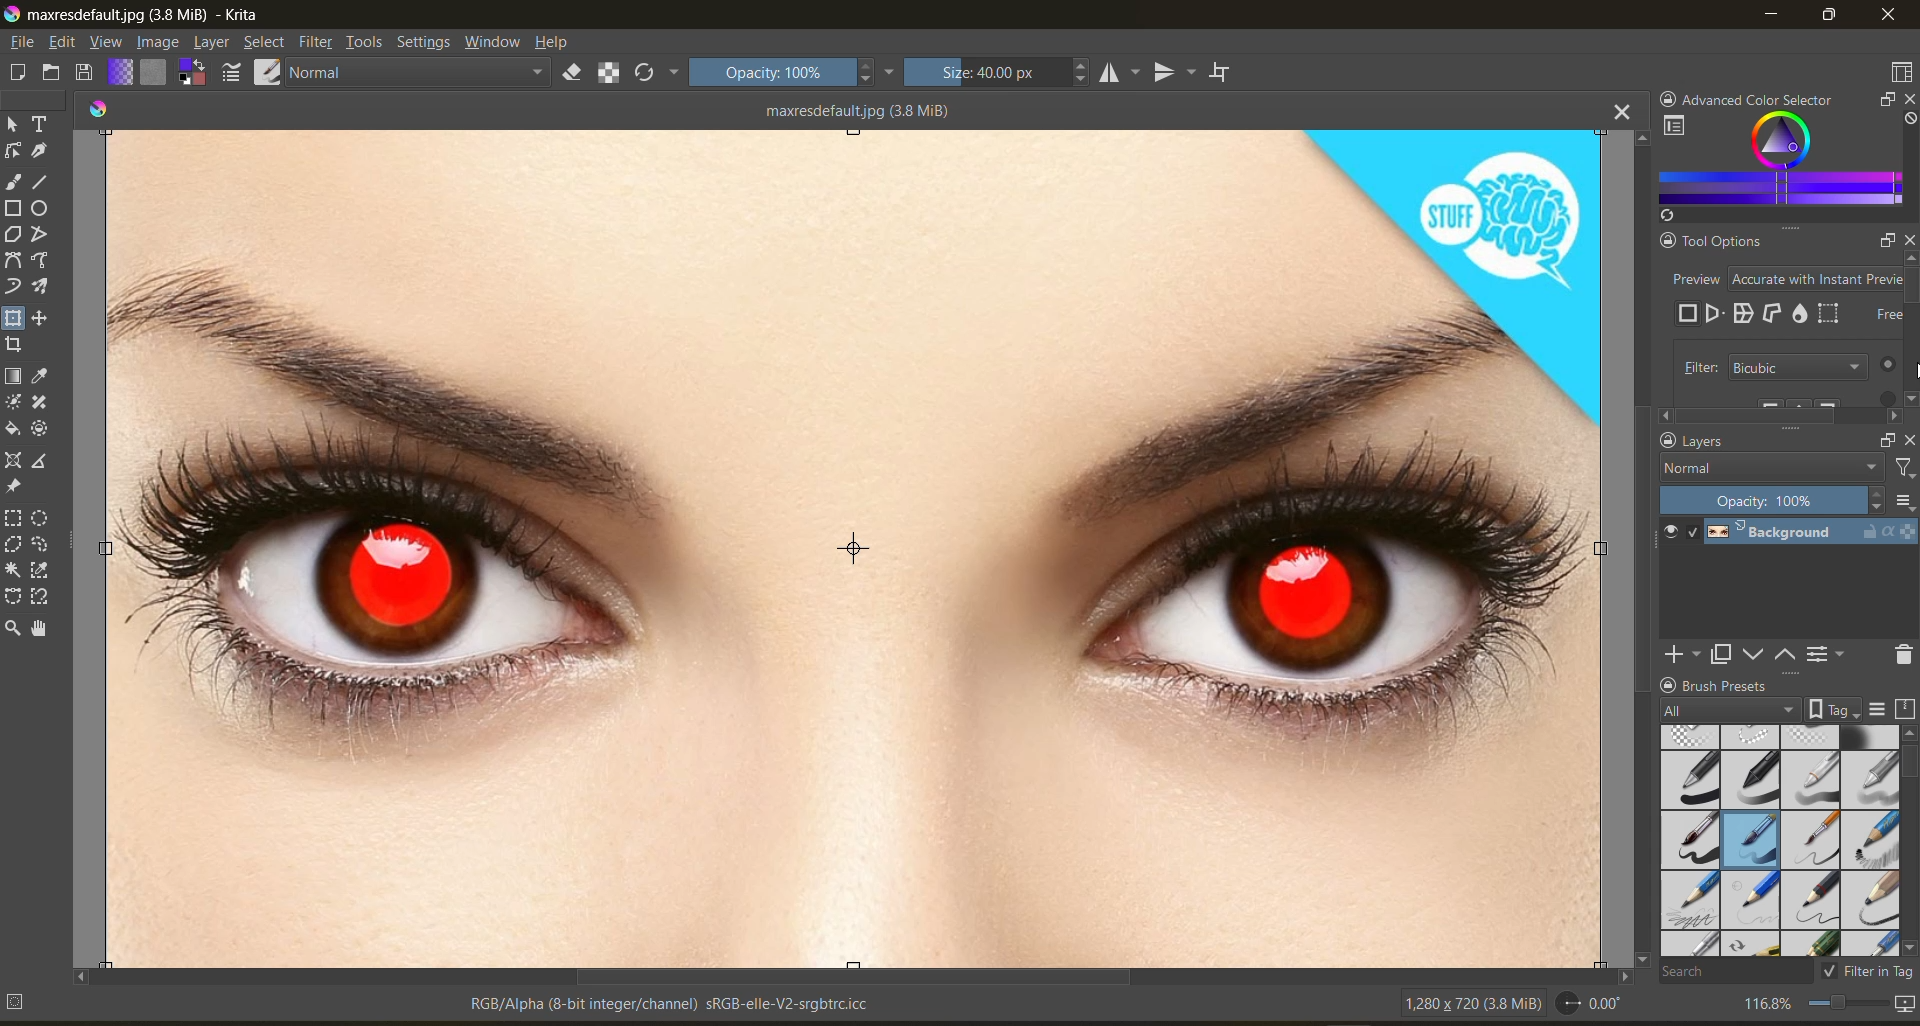  Describe the element at coordinates (1853, 1000) in the screenshot. I see `zoom` at that location.